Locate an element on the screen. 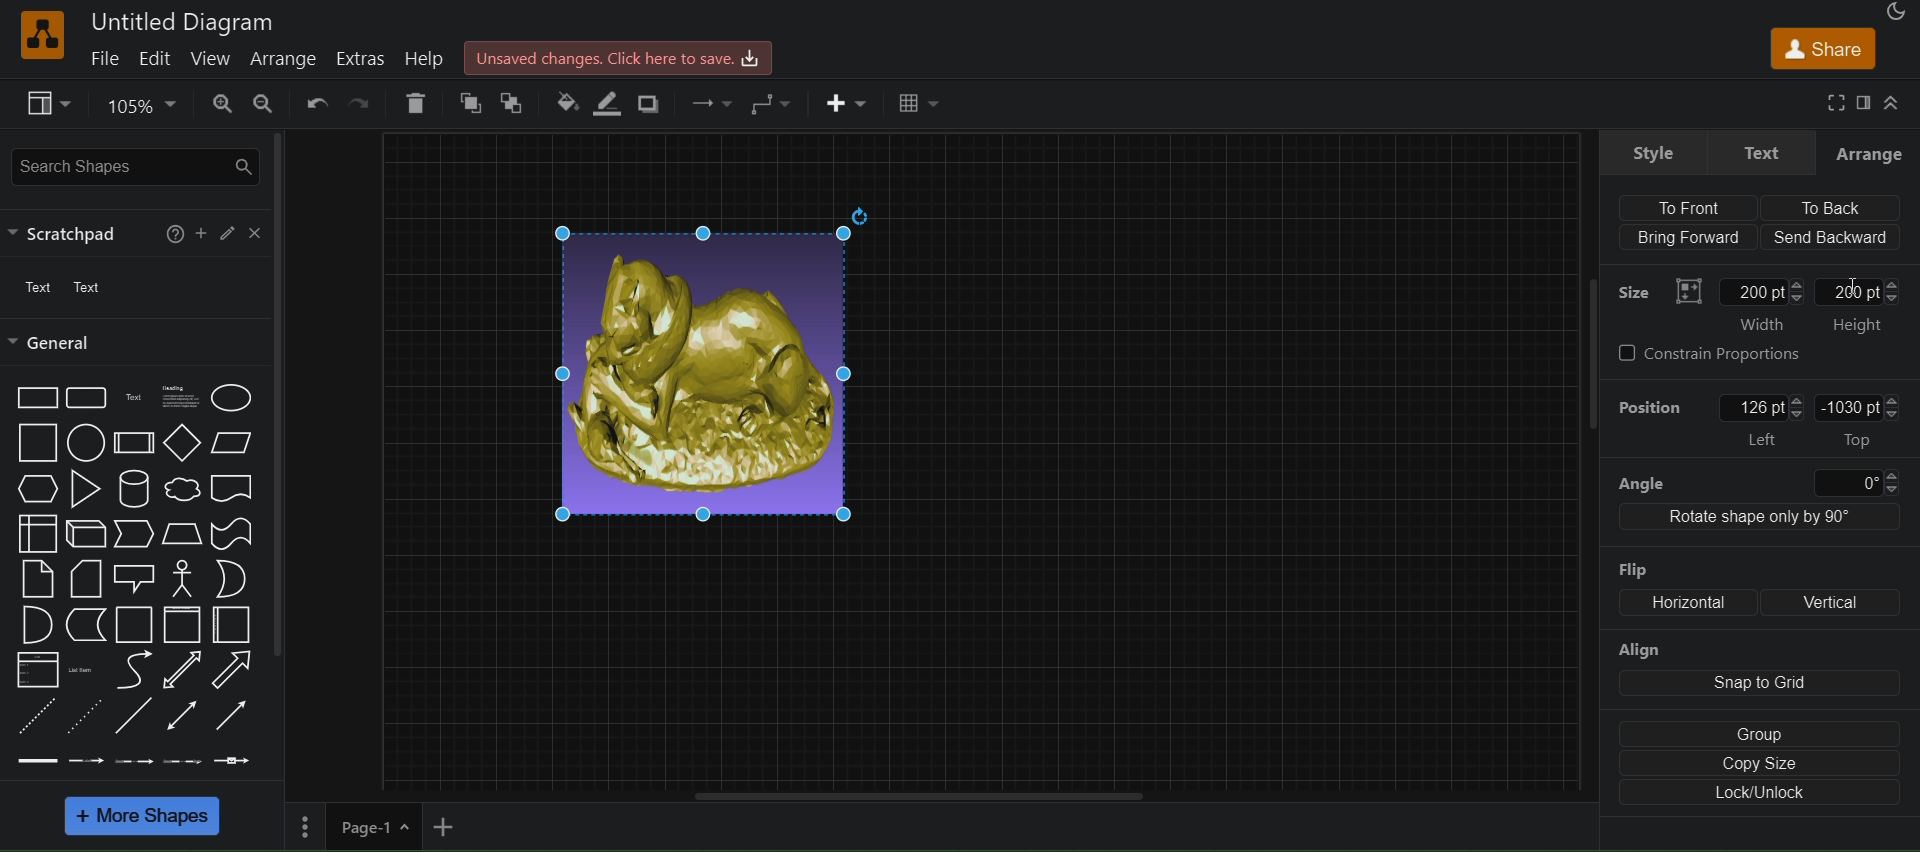 The image size is (1920, 852). Image width and height set to 200 pt is located at coordinates (714, 364).